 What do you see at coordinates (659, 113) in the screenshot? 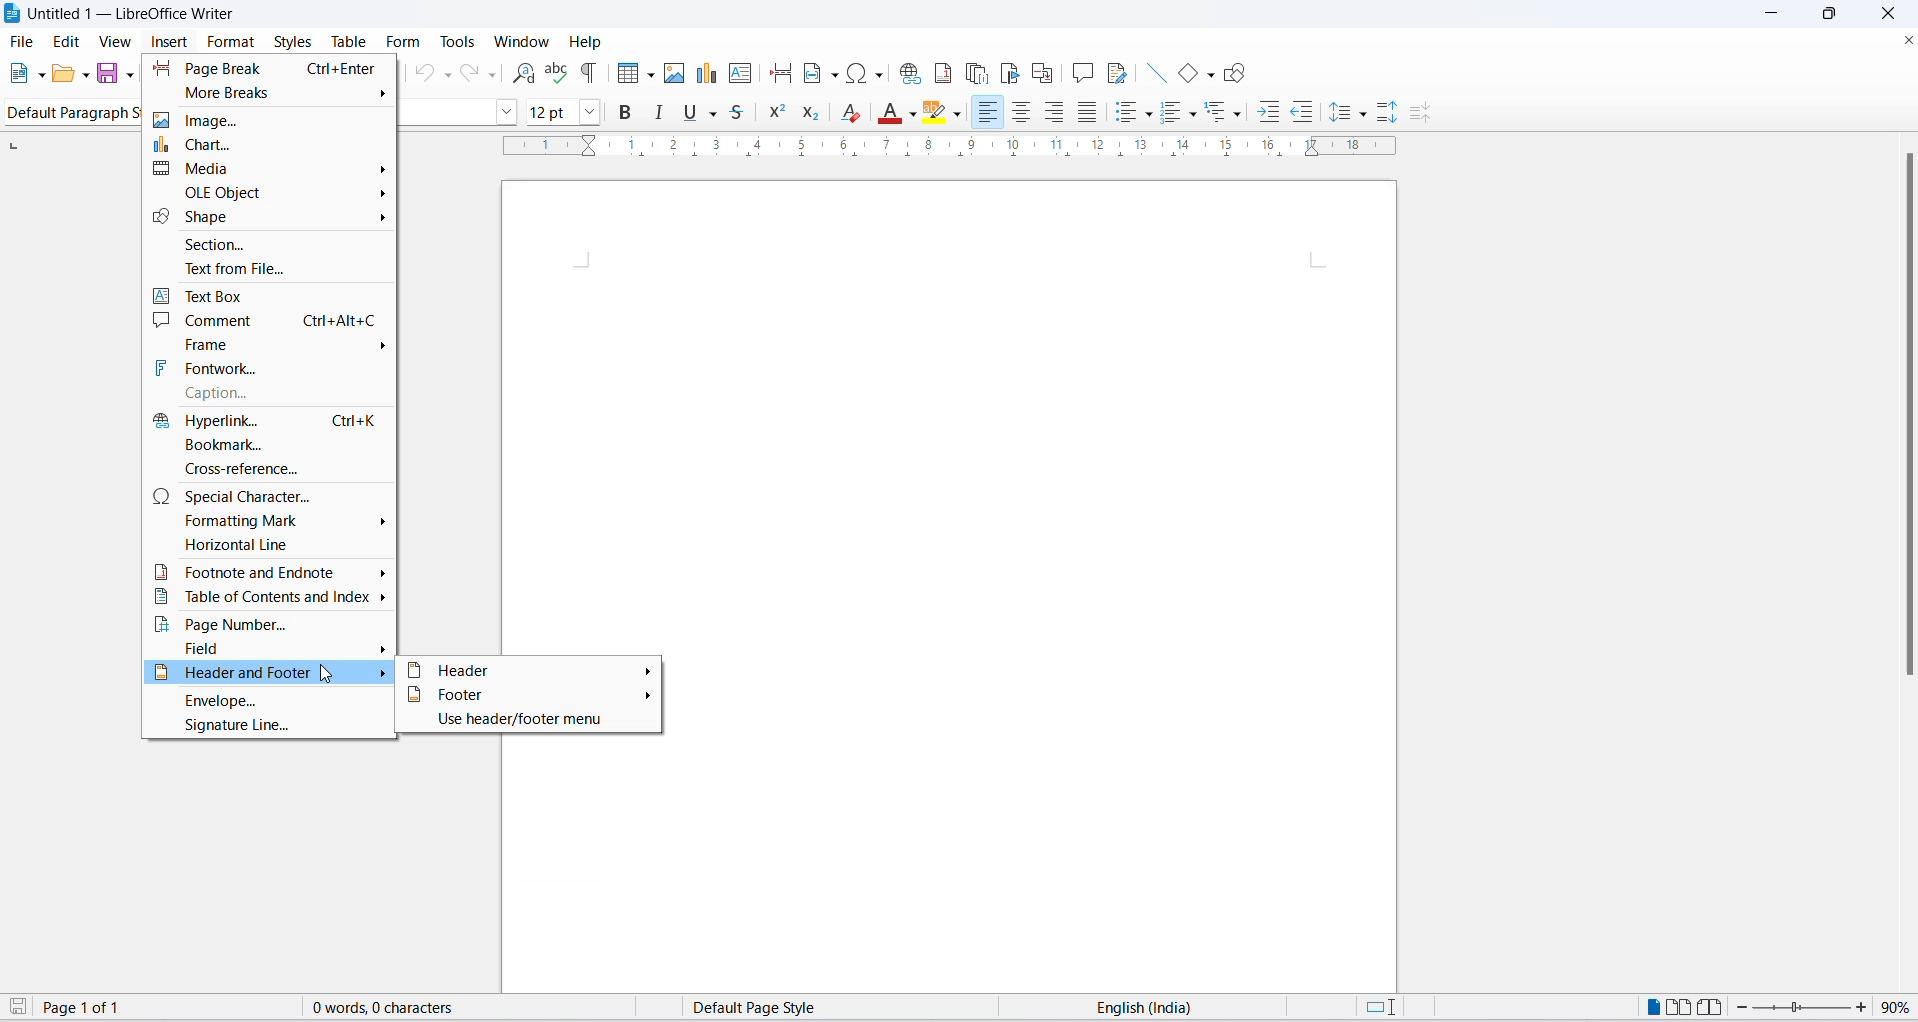
I see `italic` at bounding box center [659, 113].